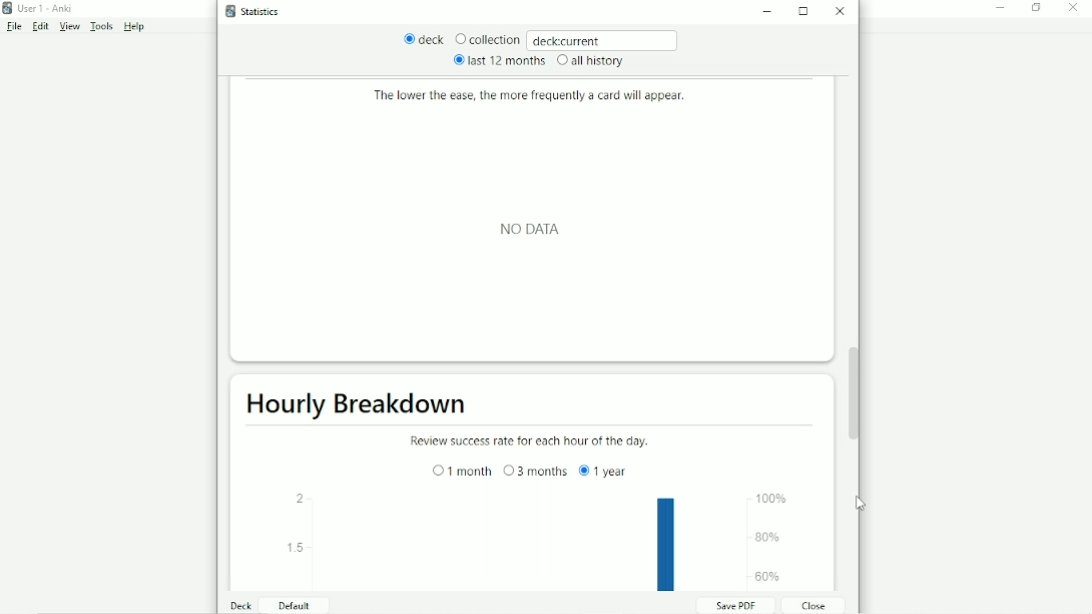  What do you see at coordinates (735, 605) in the screenshot?
I see `Save PDF` at bounding box center [735, 605].